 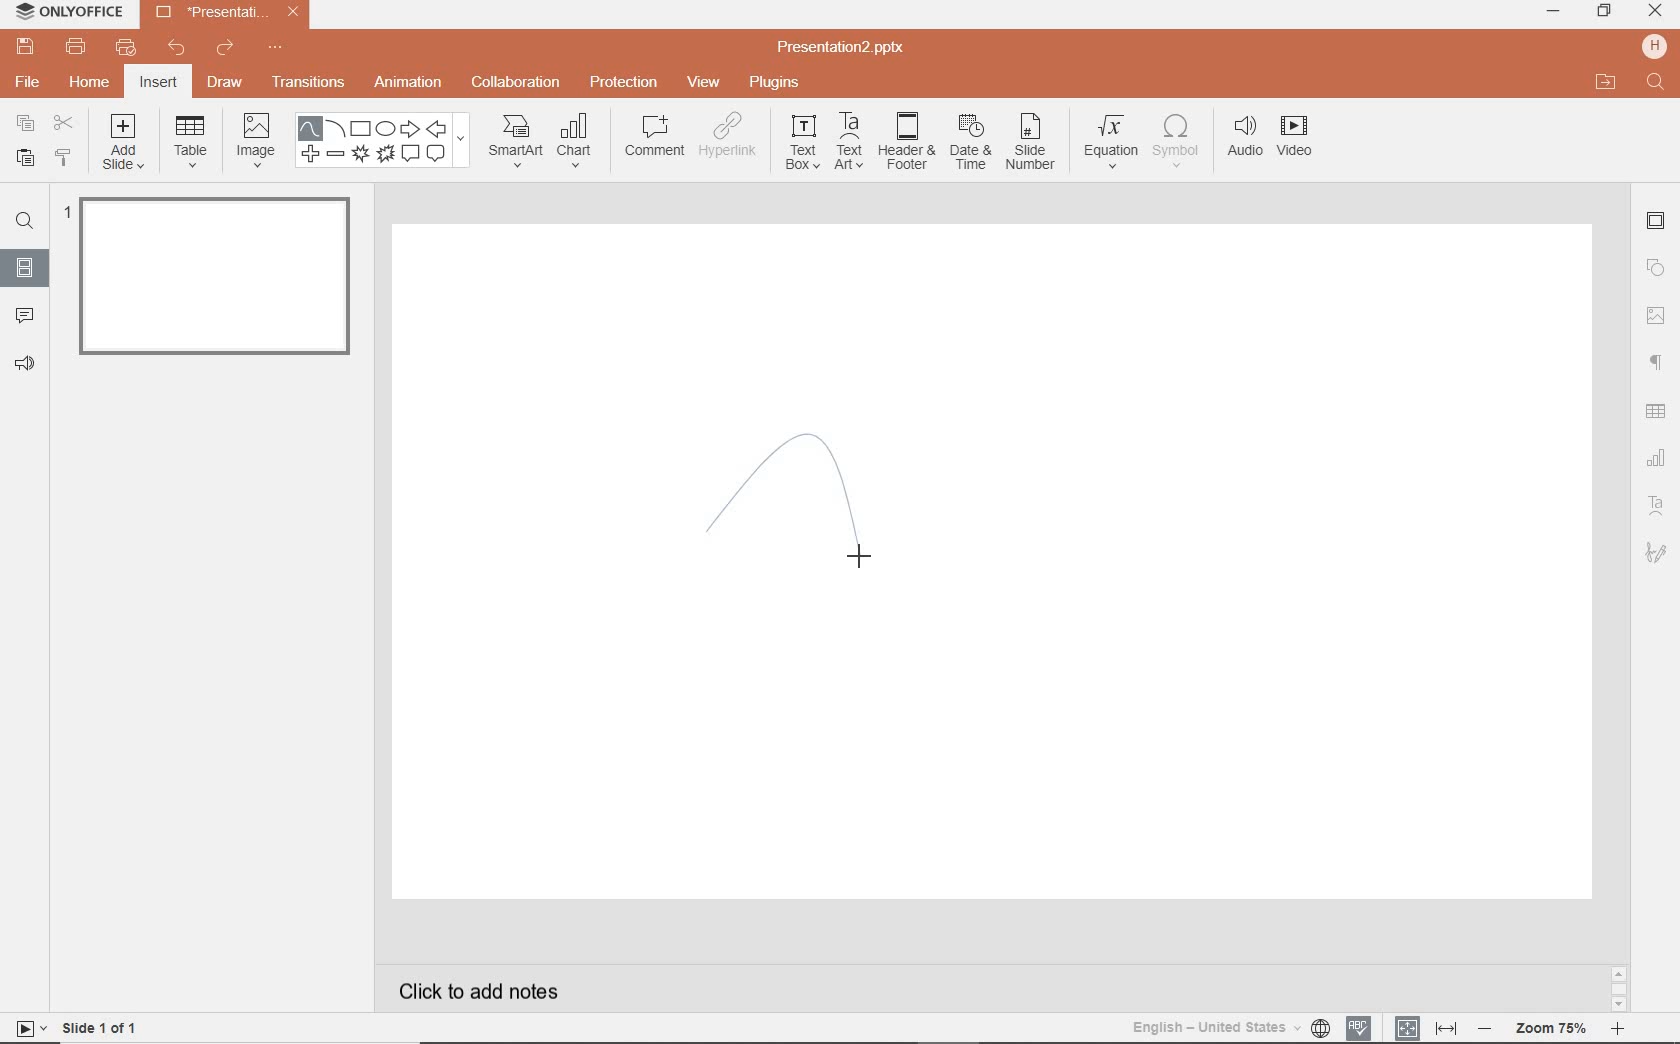 I want to click on CUT, so click(x=63, y=123).